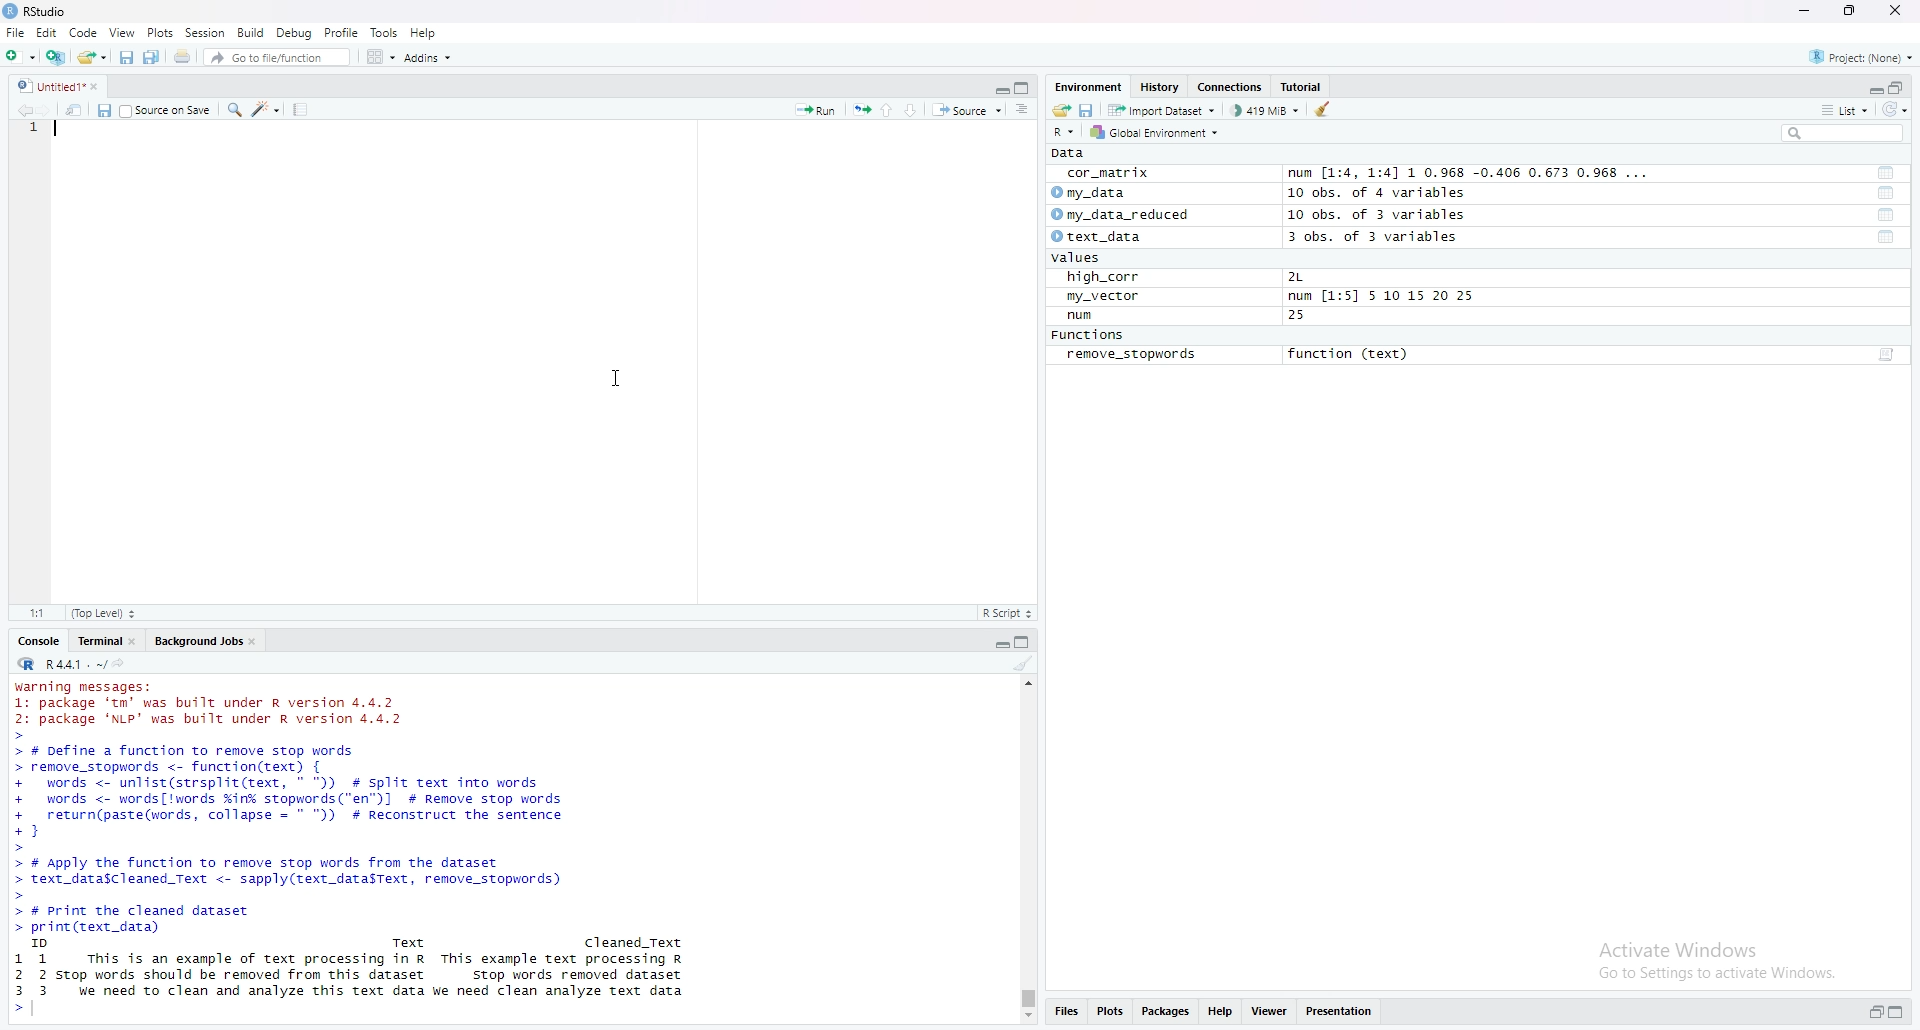  I want to click on Go to Settings to activate Windows., so click(1716, 974).